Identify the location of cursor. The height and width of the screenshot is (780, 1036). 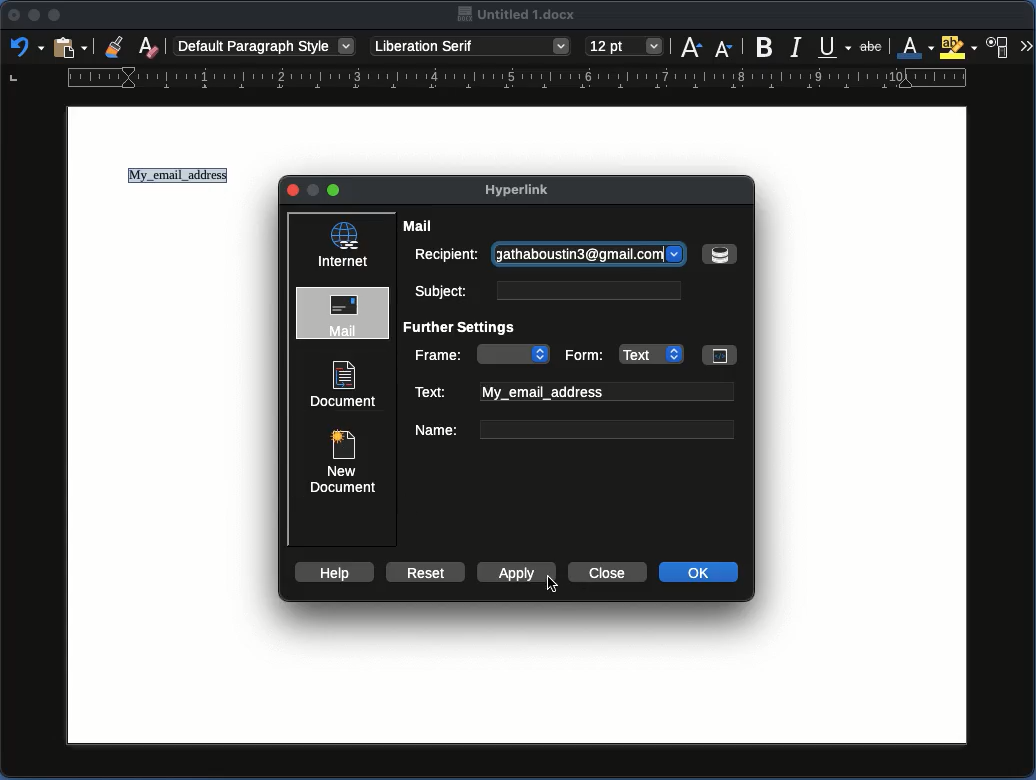
(549, 587).